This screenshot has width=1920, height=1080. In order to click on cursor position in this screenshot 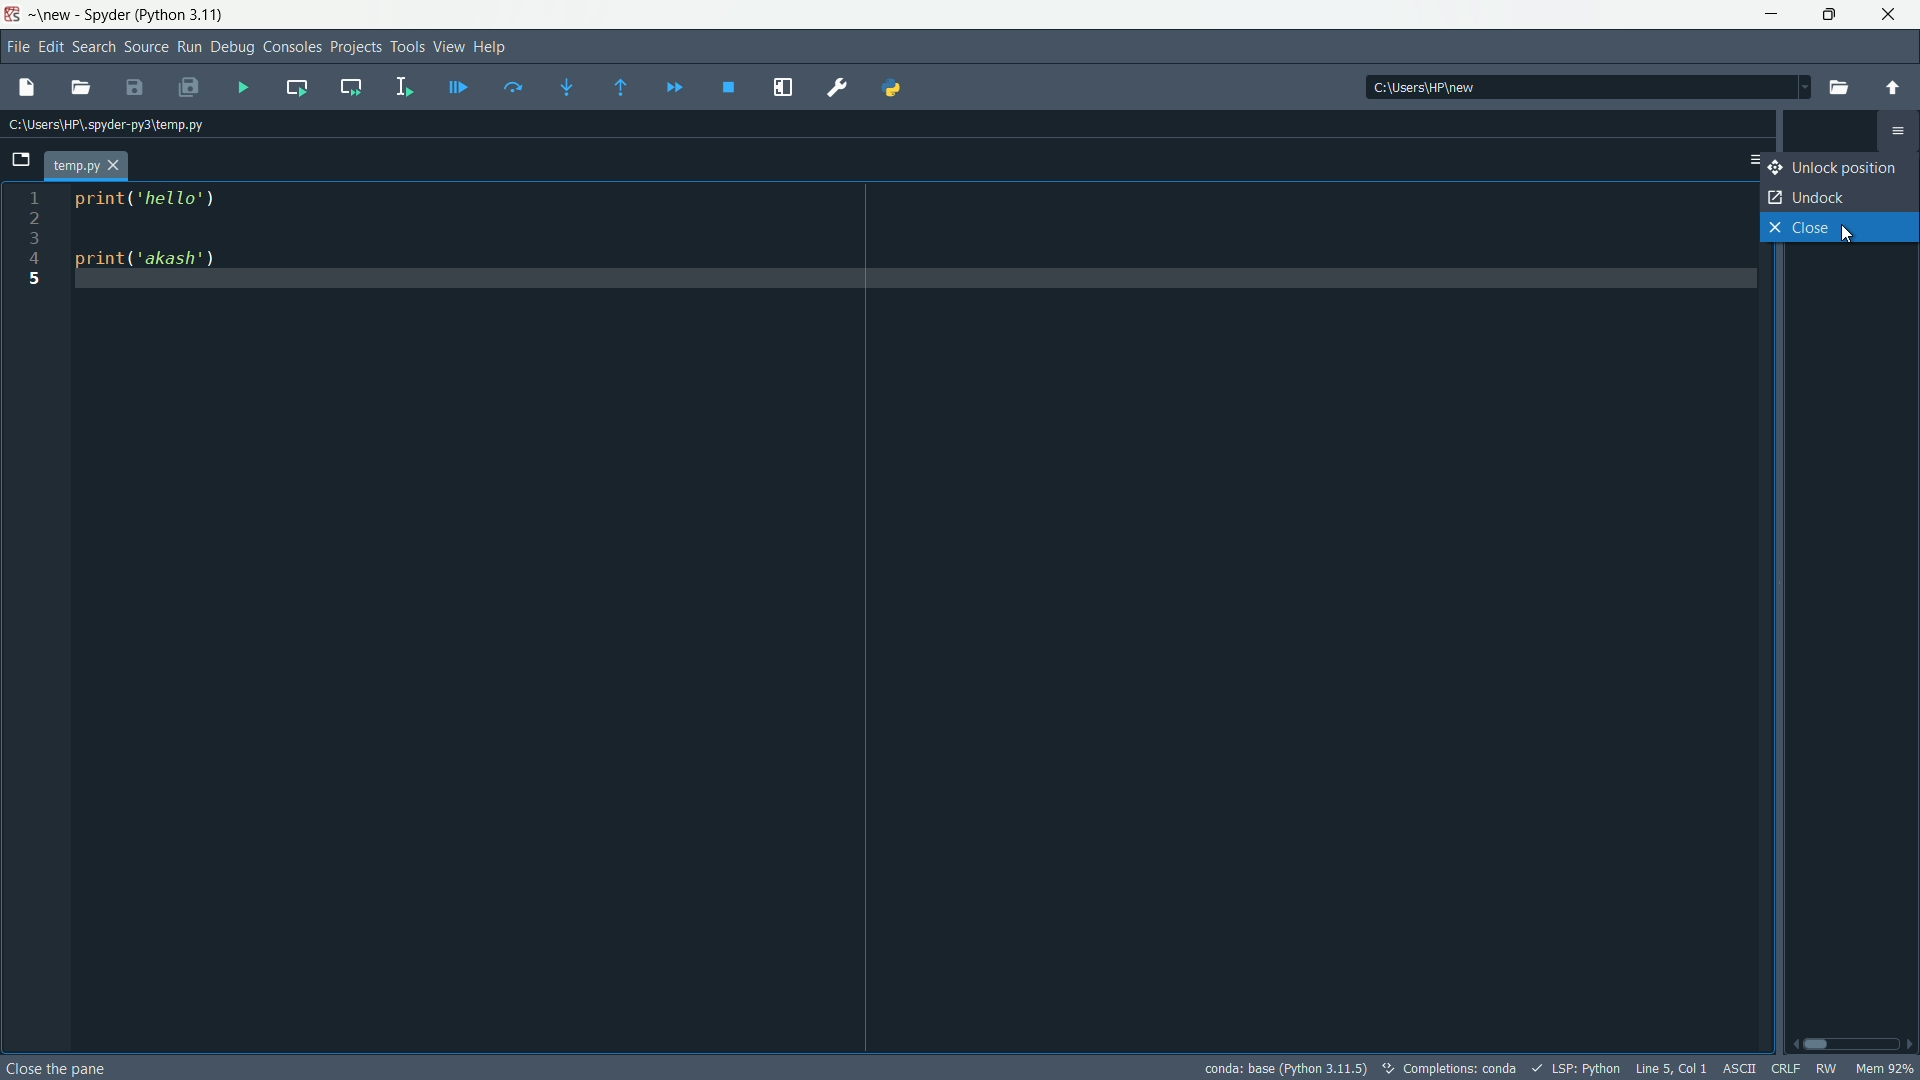, I will do `click(1668, 1067)`.